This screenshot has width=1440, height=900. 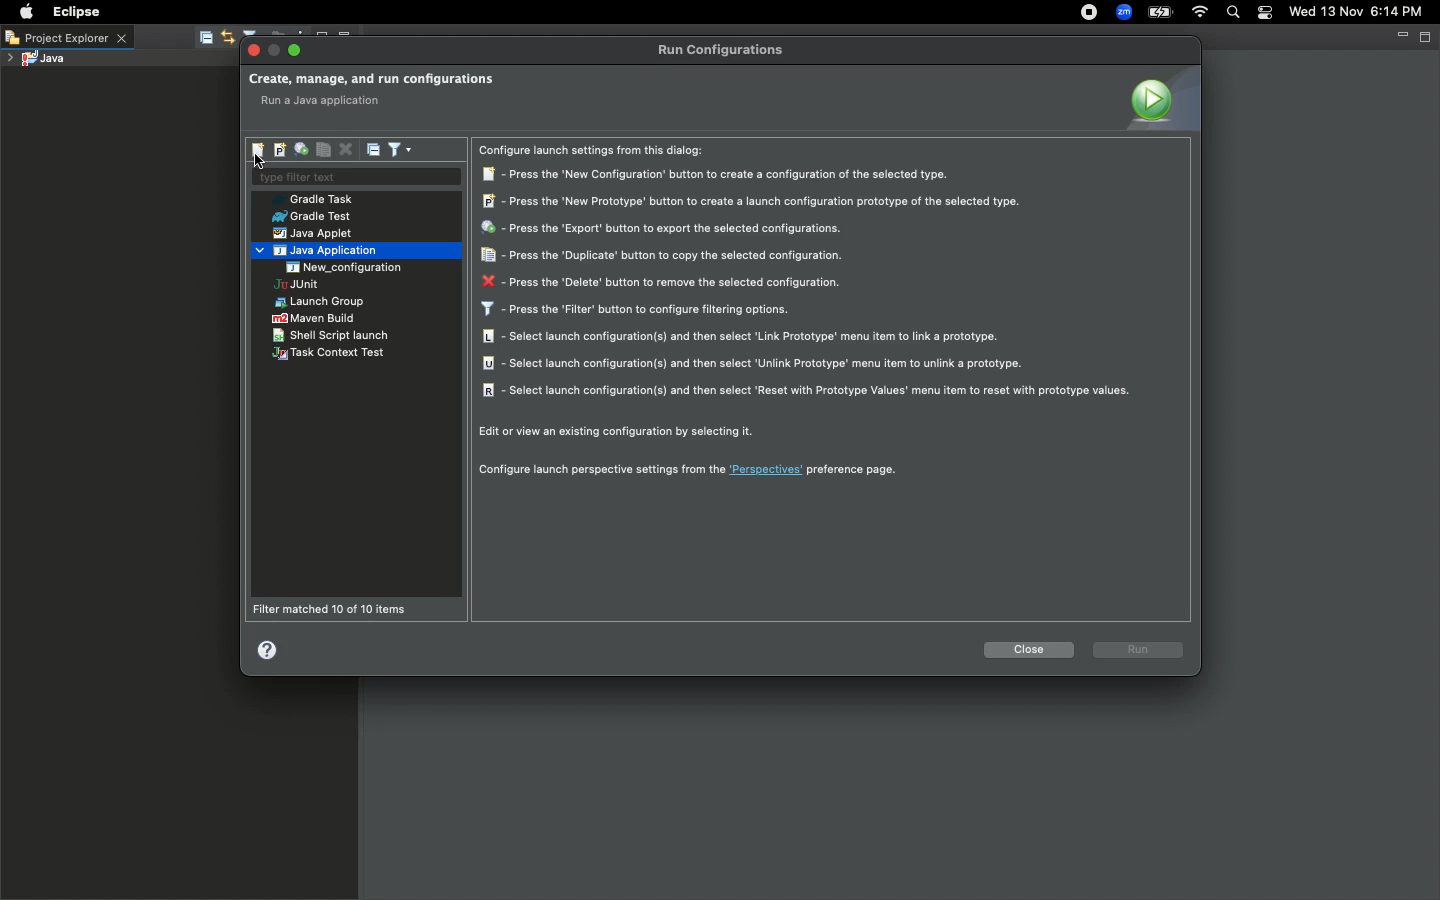 What do you see at coordinates (659, 282) in the screenshot?
I see `Press the 'Delete' button to remove the selected configuration.` at bounding box center [659, 282].